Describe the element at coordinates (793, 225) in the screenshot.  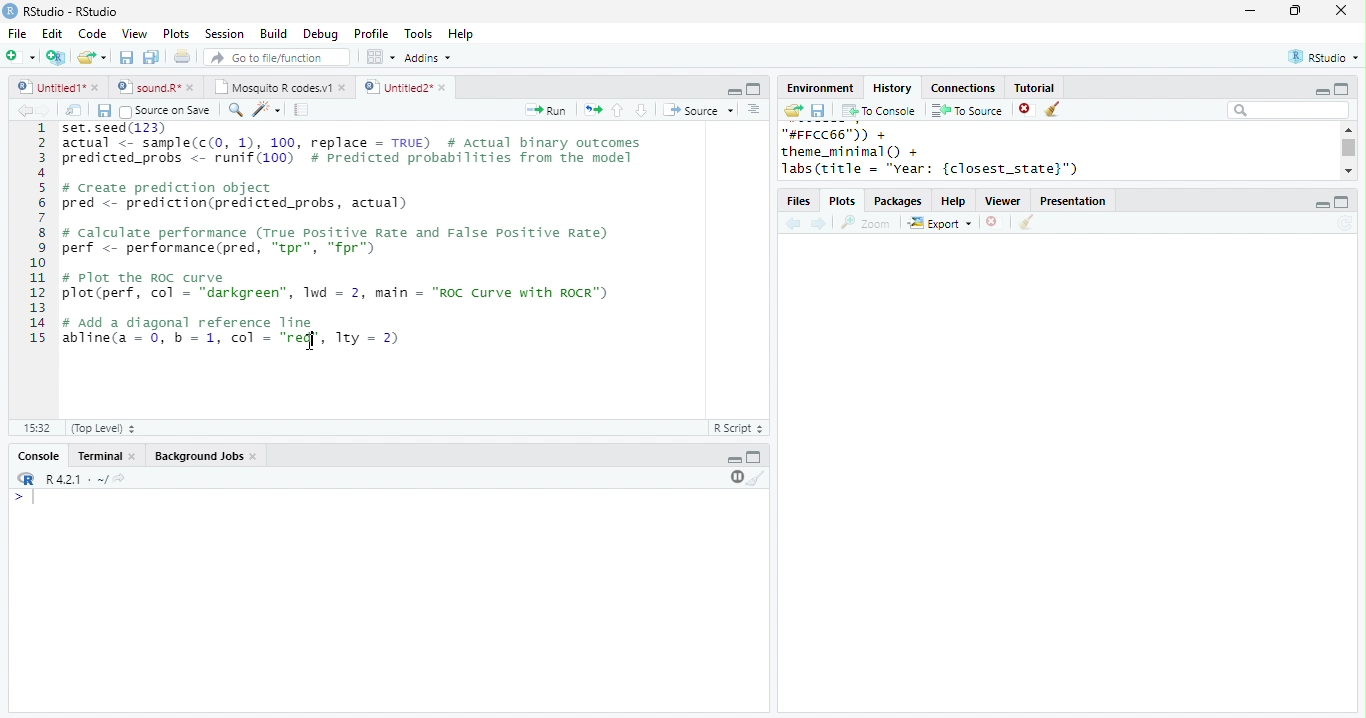
I see `back` at that location.